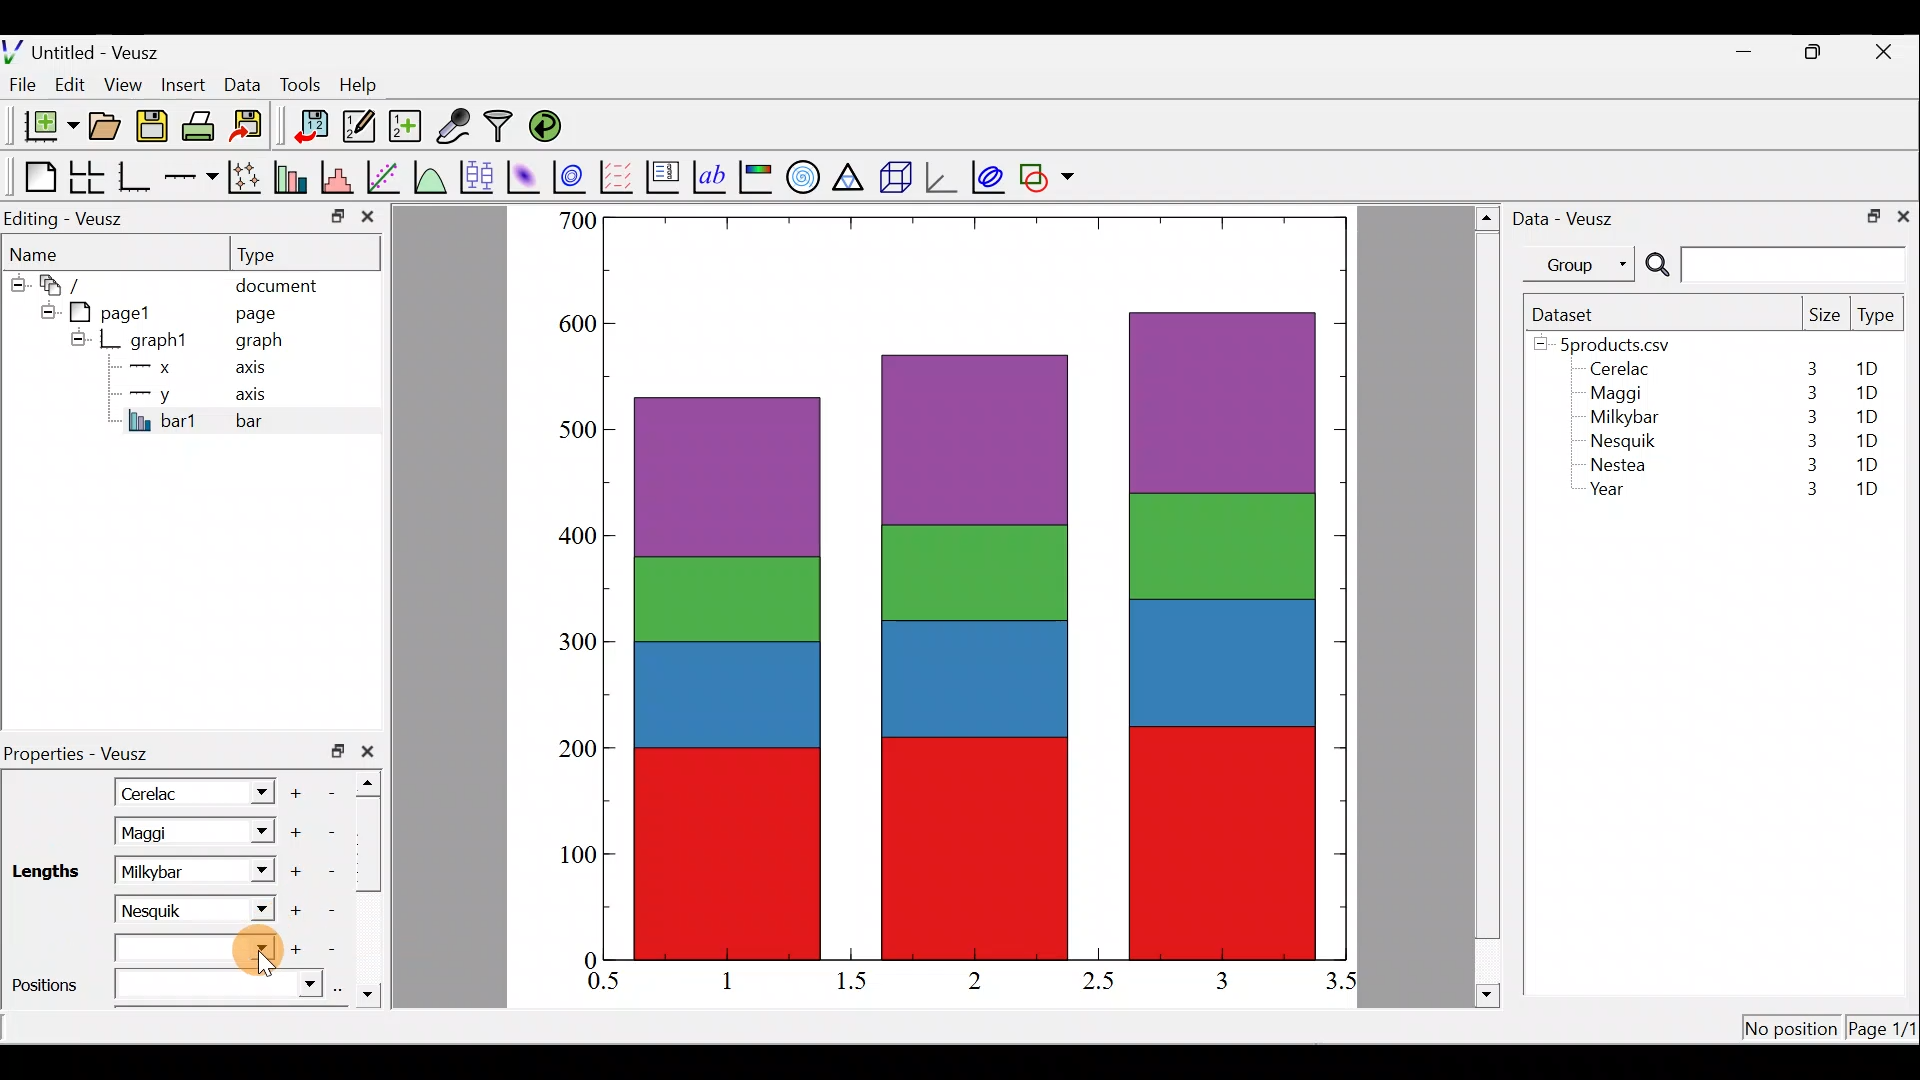 The image size is (1920, 1080). What do you see at coordinates (293, 833) in the screenshot?
I see `Add another item` at bounding box center [293, 833].